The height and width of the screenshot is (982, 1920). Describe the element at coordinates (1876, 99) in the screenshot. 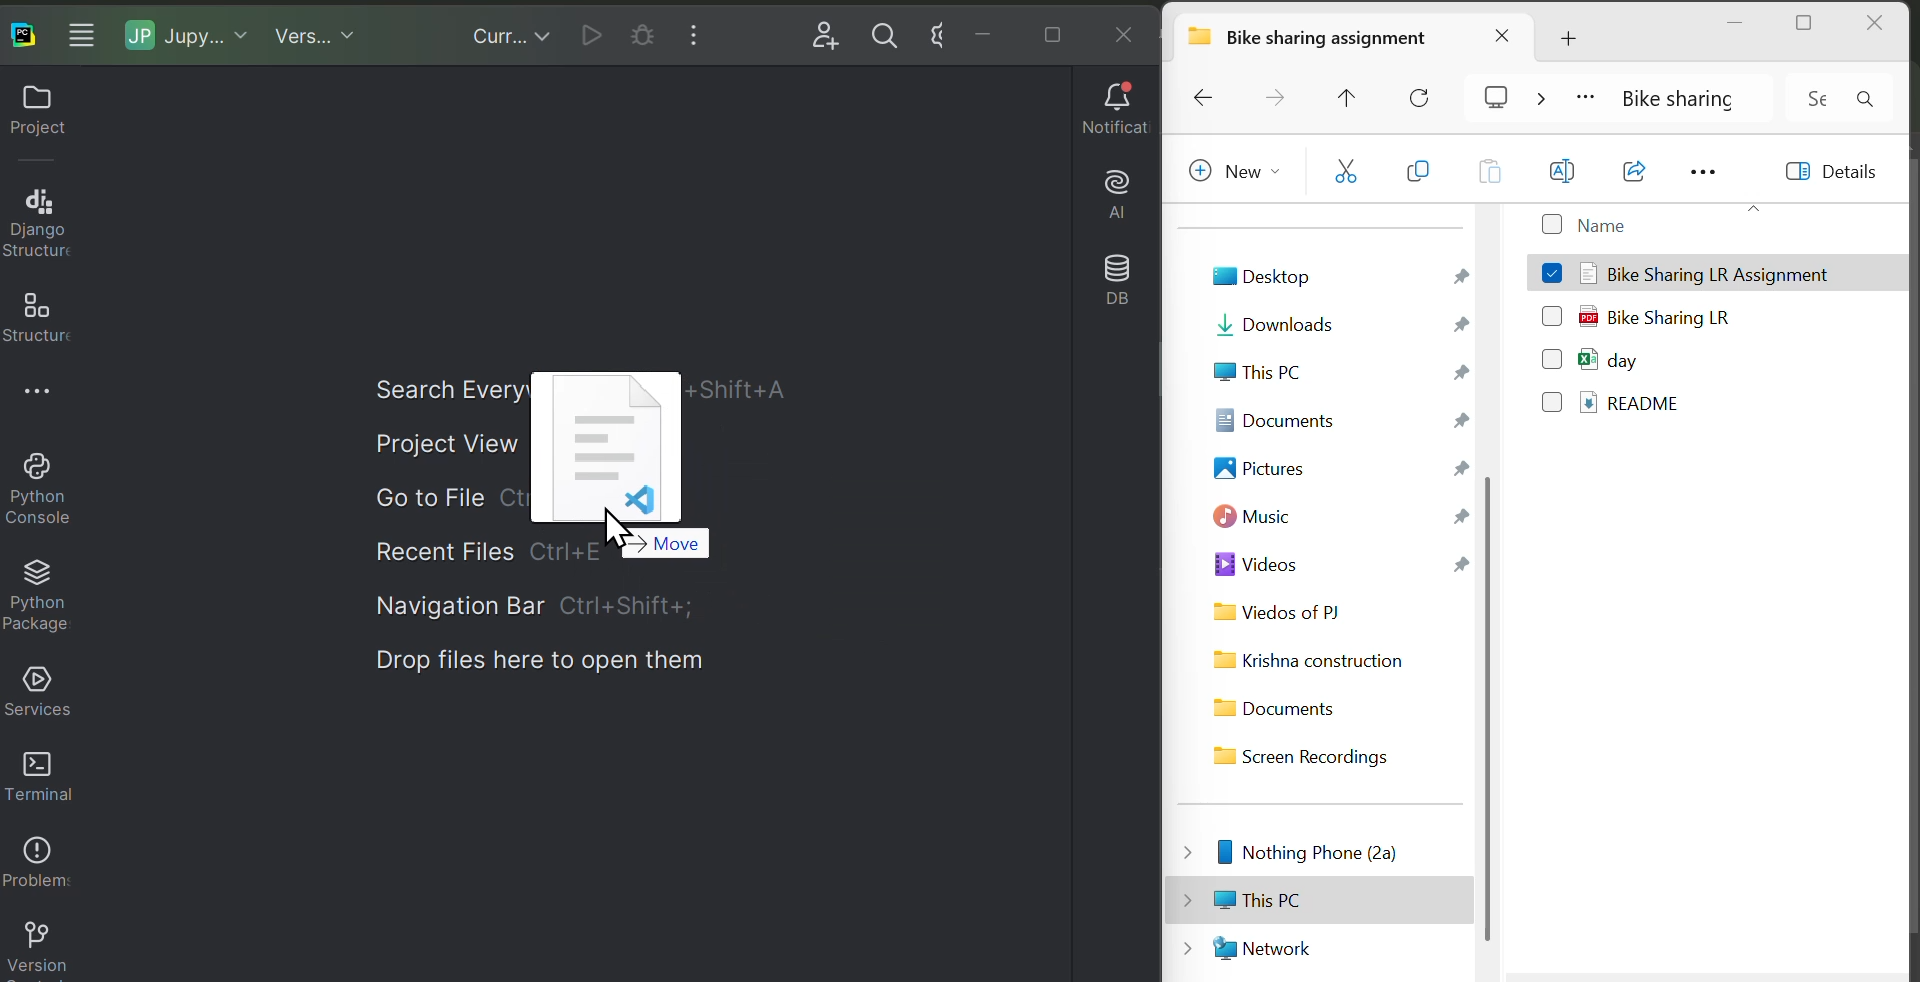

I see `search` at that location.